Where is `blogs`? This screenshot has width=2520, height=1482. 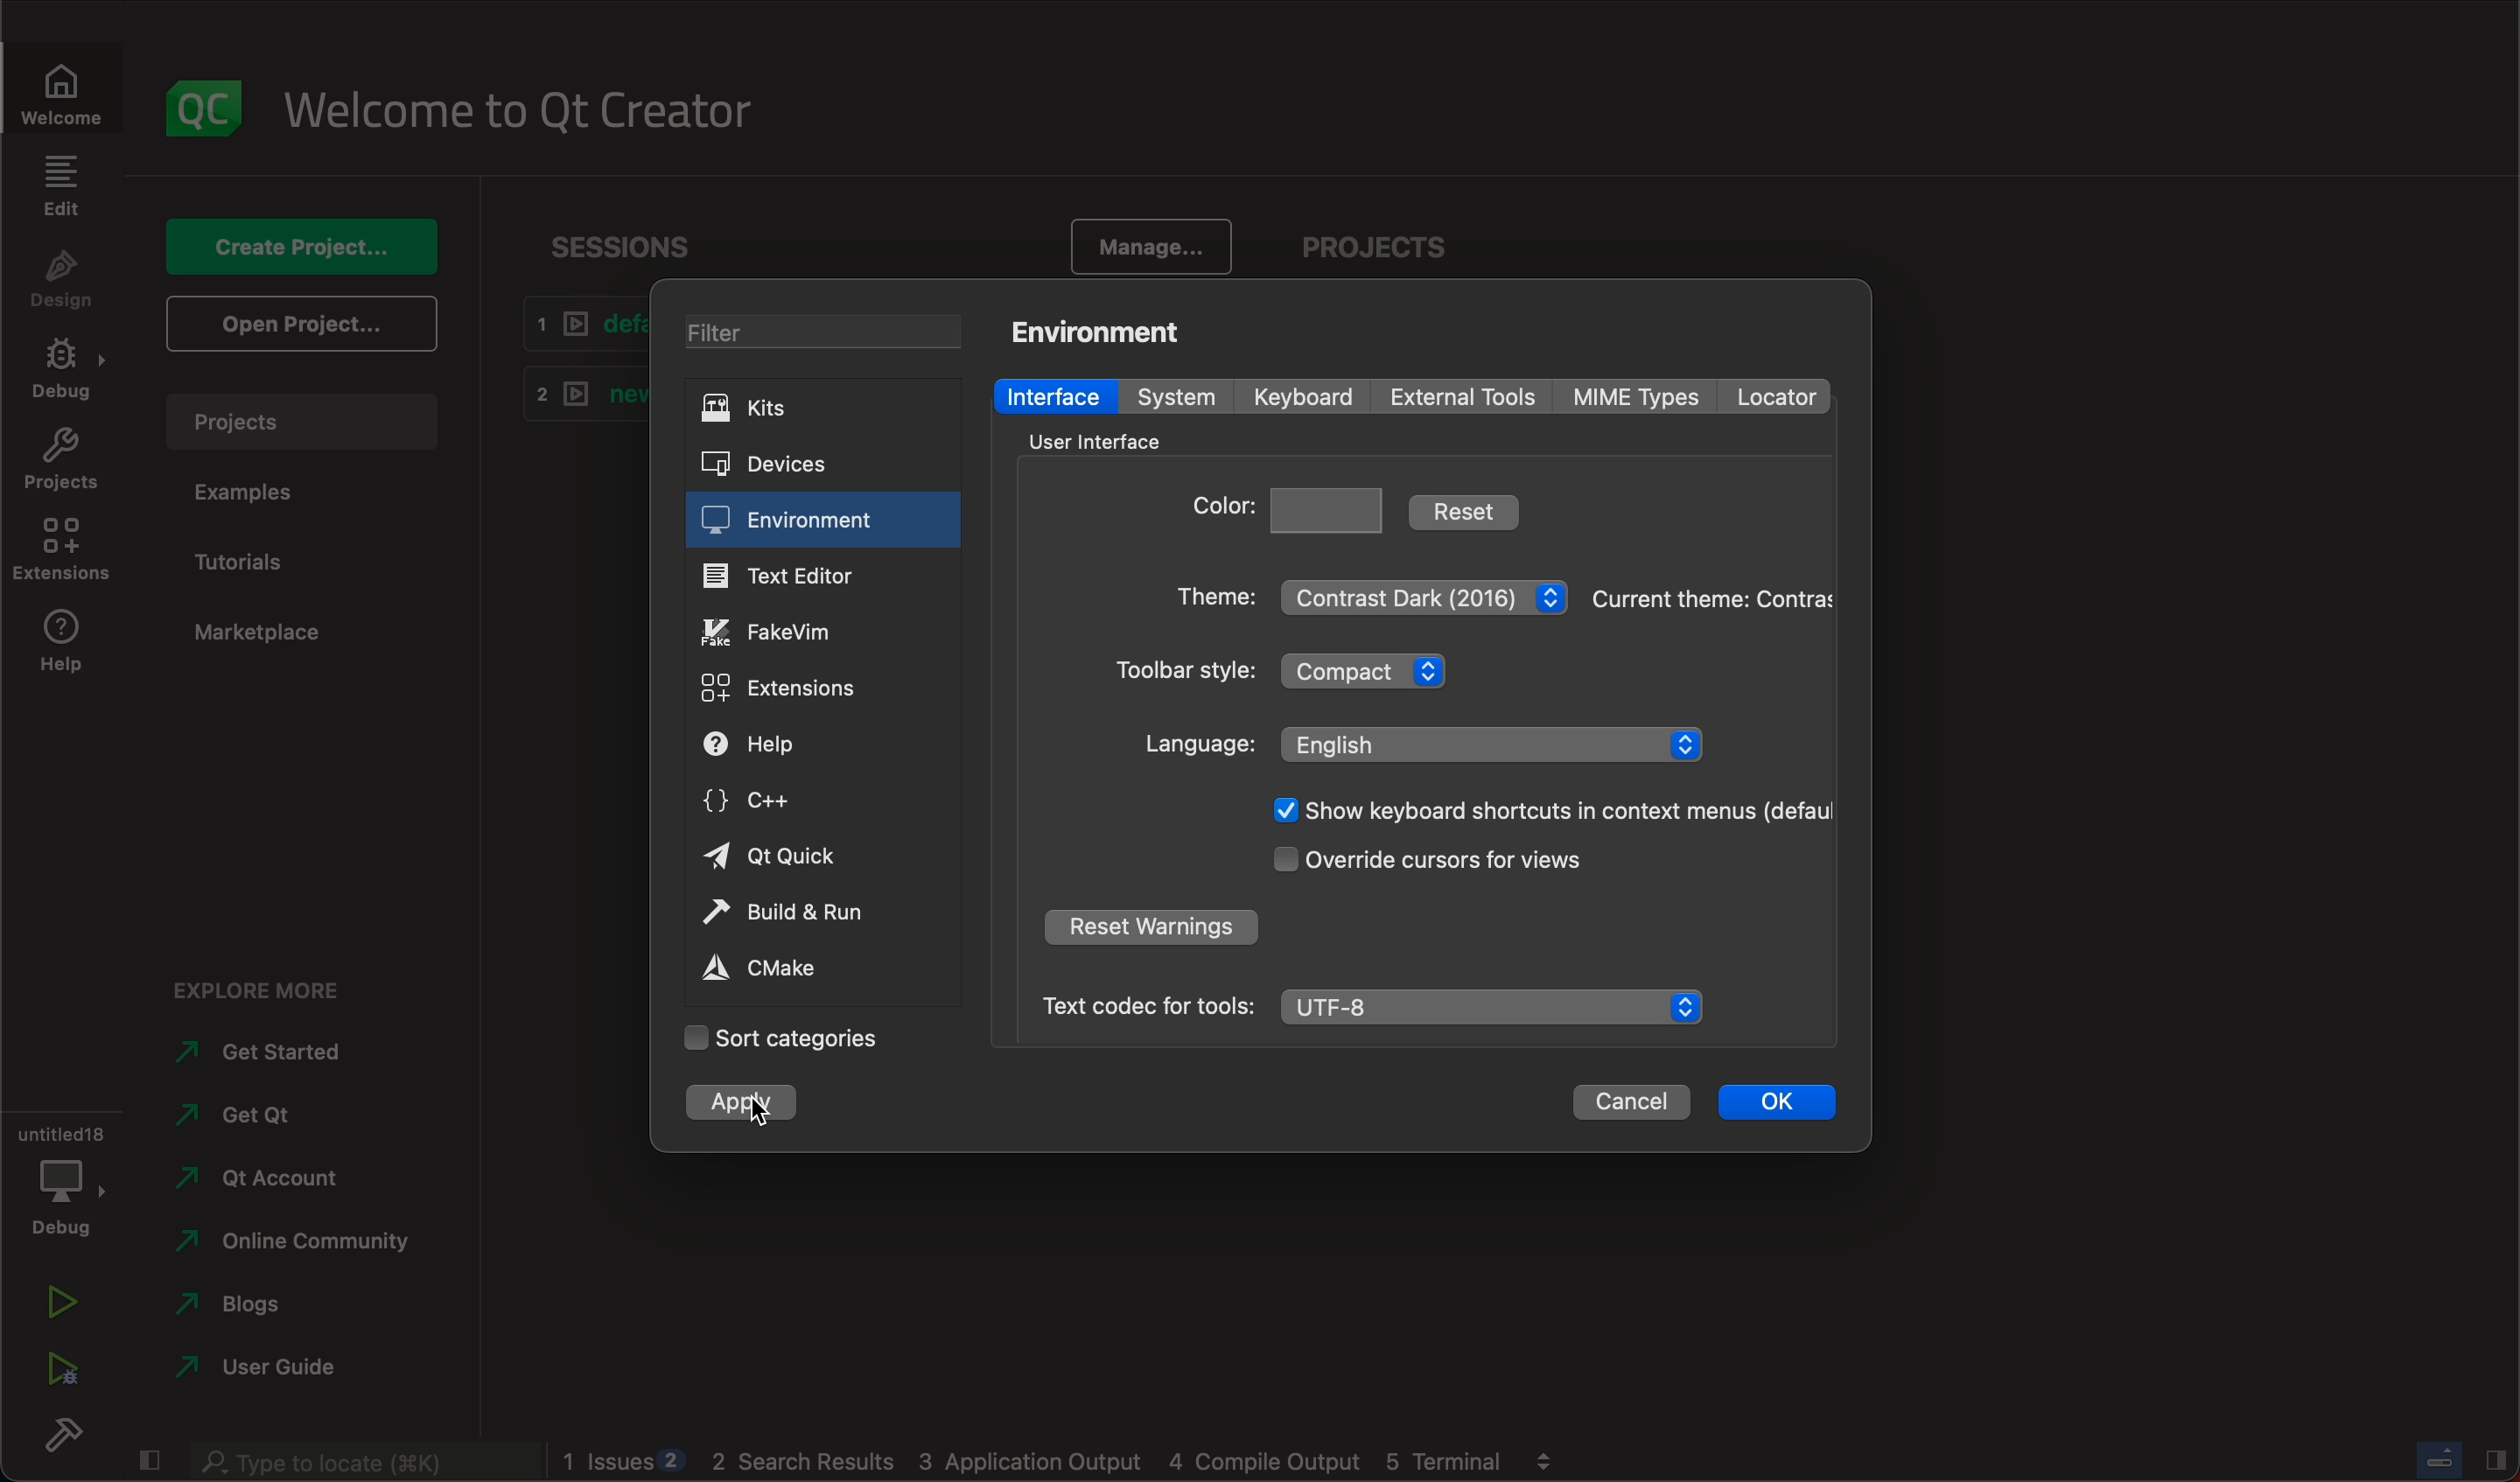
blogs is located at coordinates (282, 1308).